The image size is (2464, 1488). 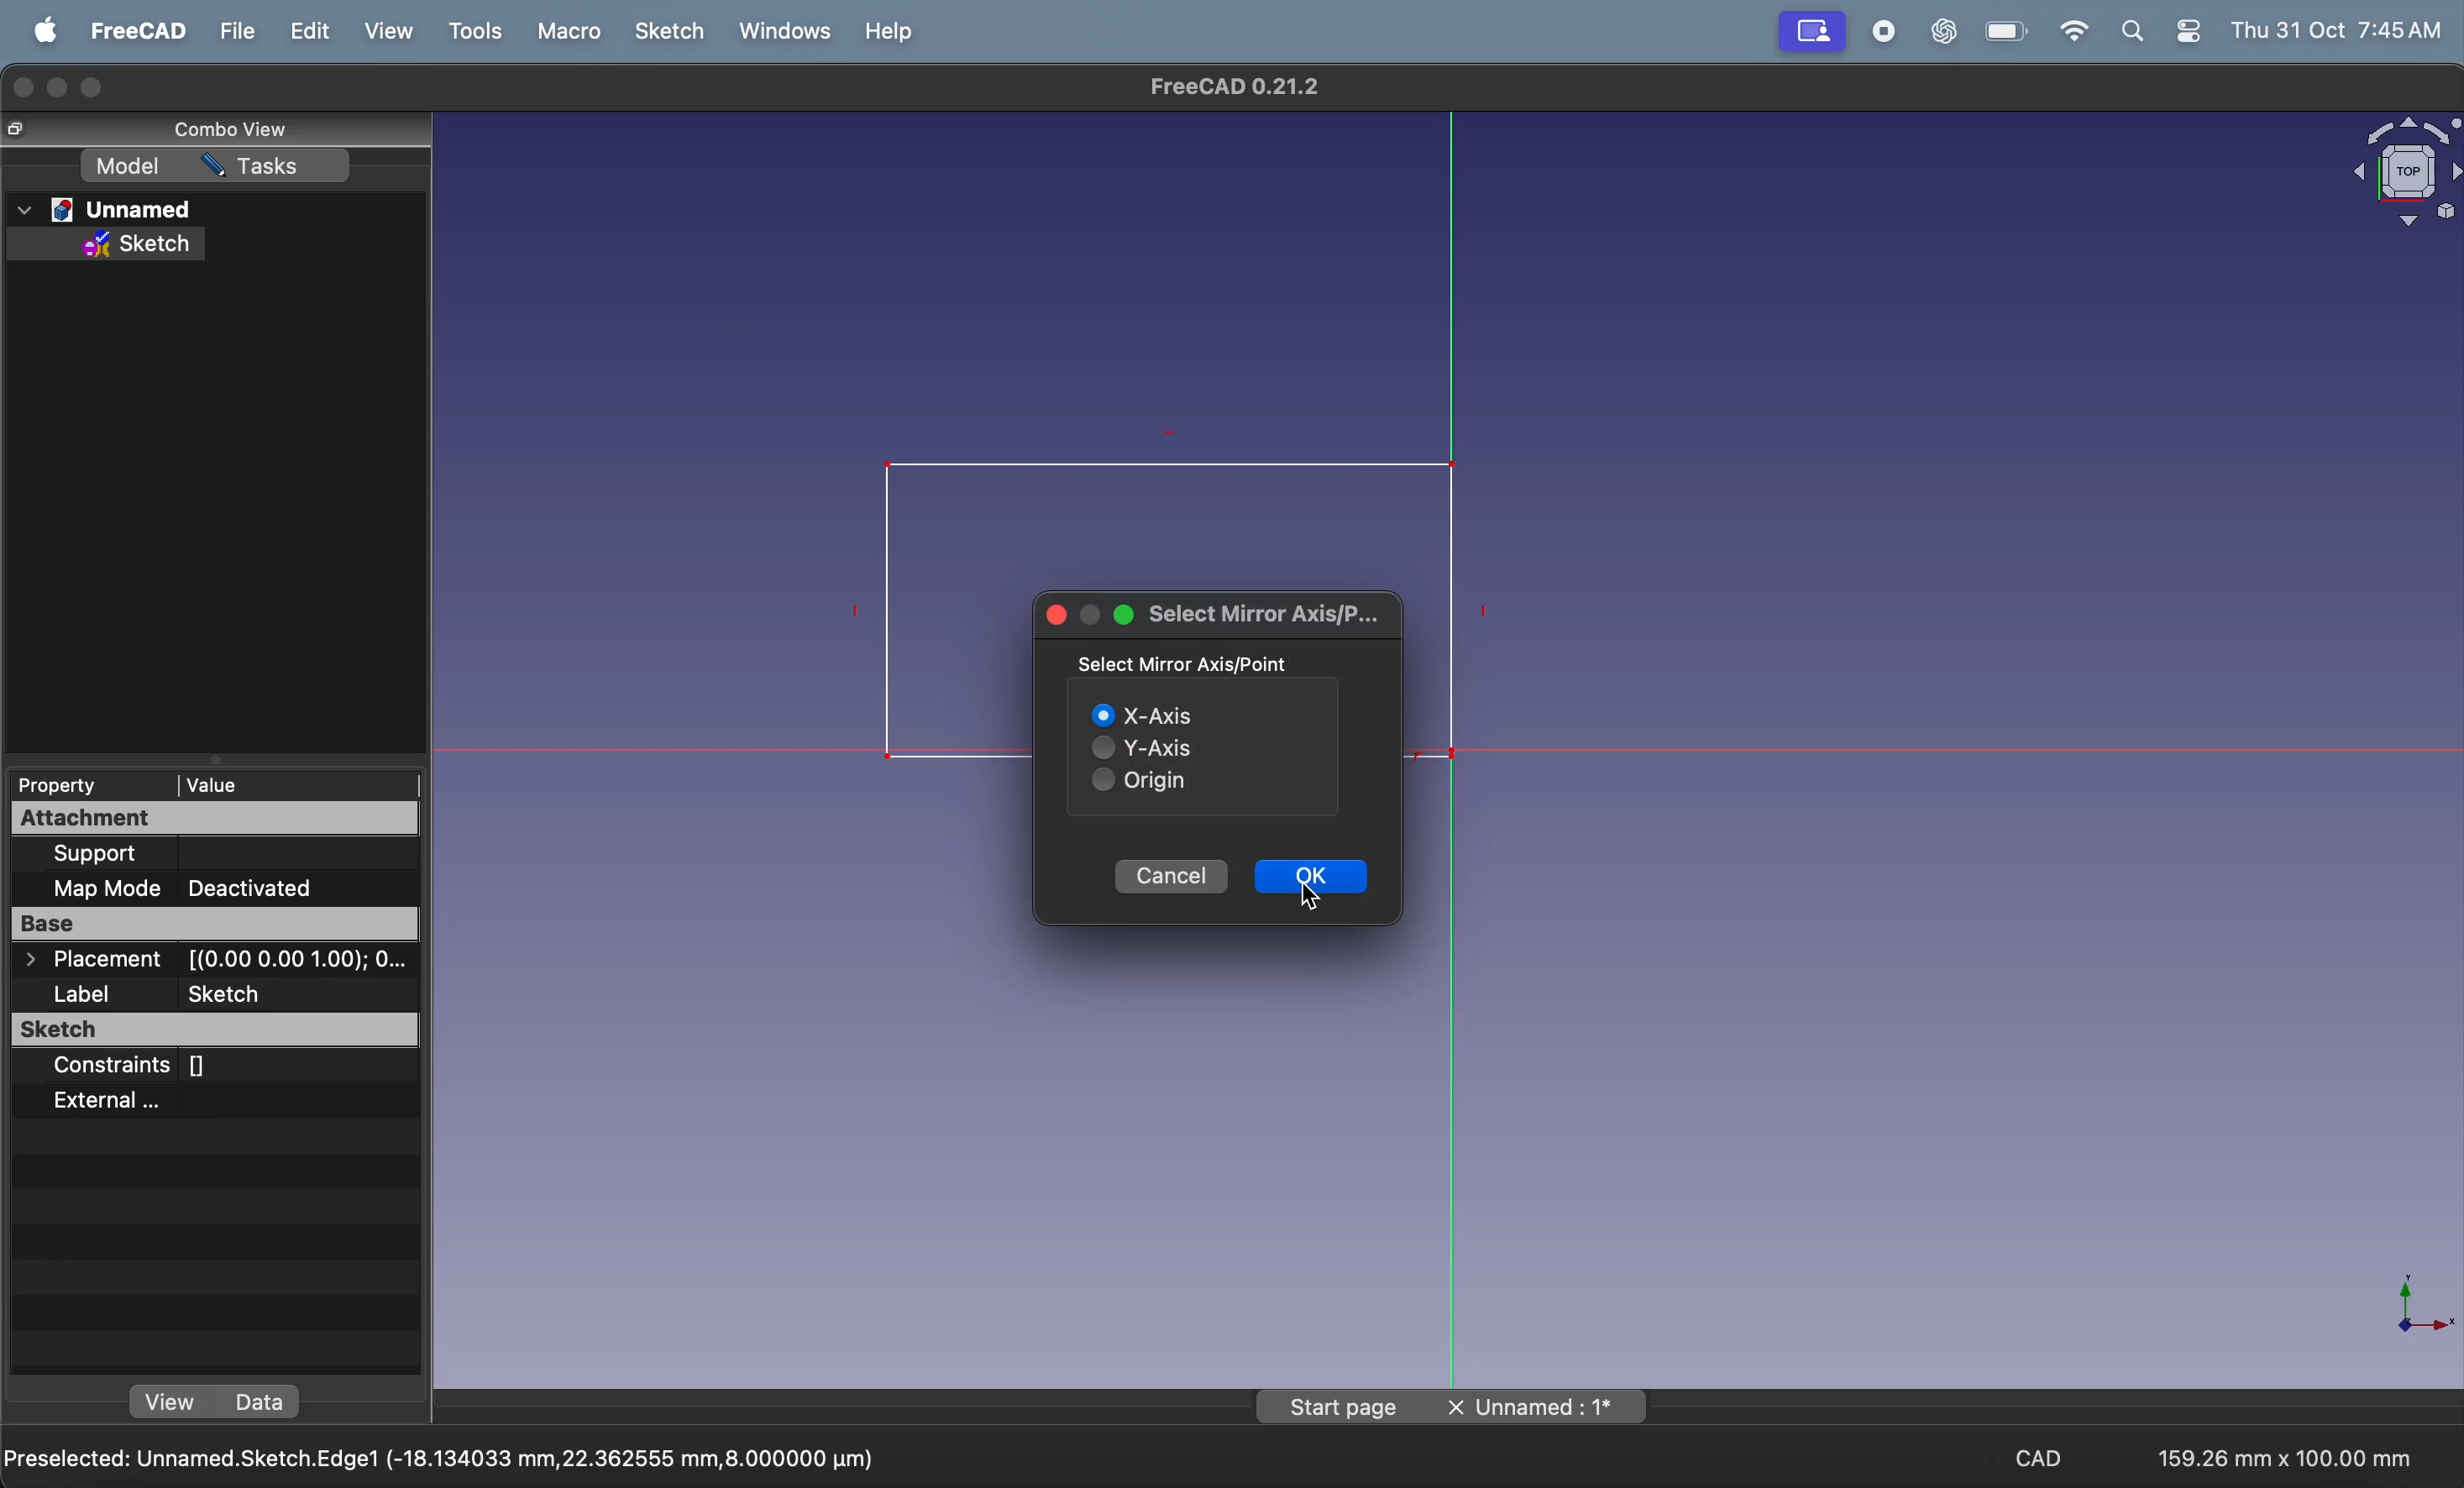 I want to click on pre selected unnamed V axis (0.0000mm, 13.2343406mm,2.00000mm), so click(x=447, y=1455).